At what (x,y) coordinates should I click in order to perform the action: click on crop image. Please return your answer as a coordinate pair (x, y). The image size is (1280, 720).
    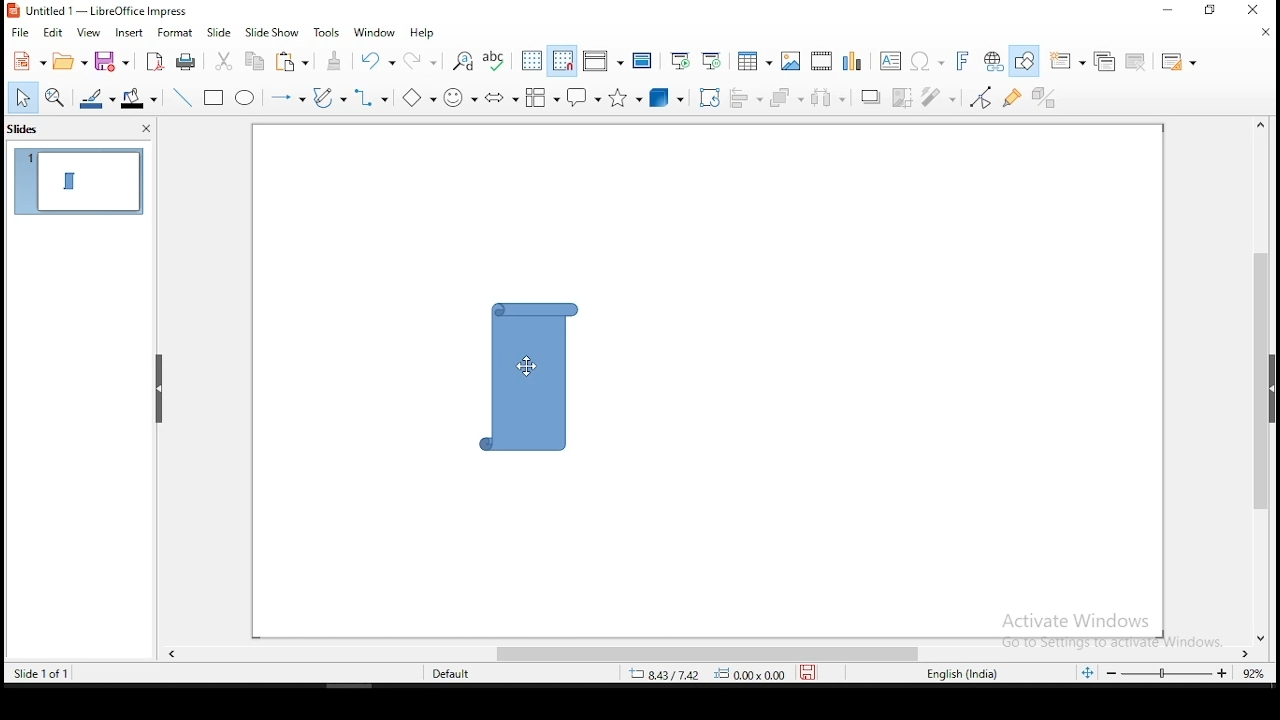
    Looking at the image, I should click on (902, 96).